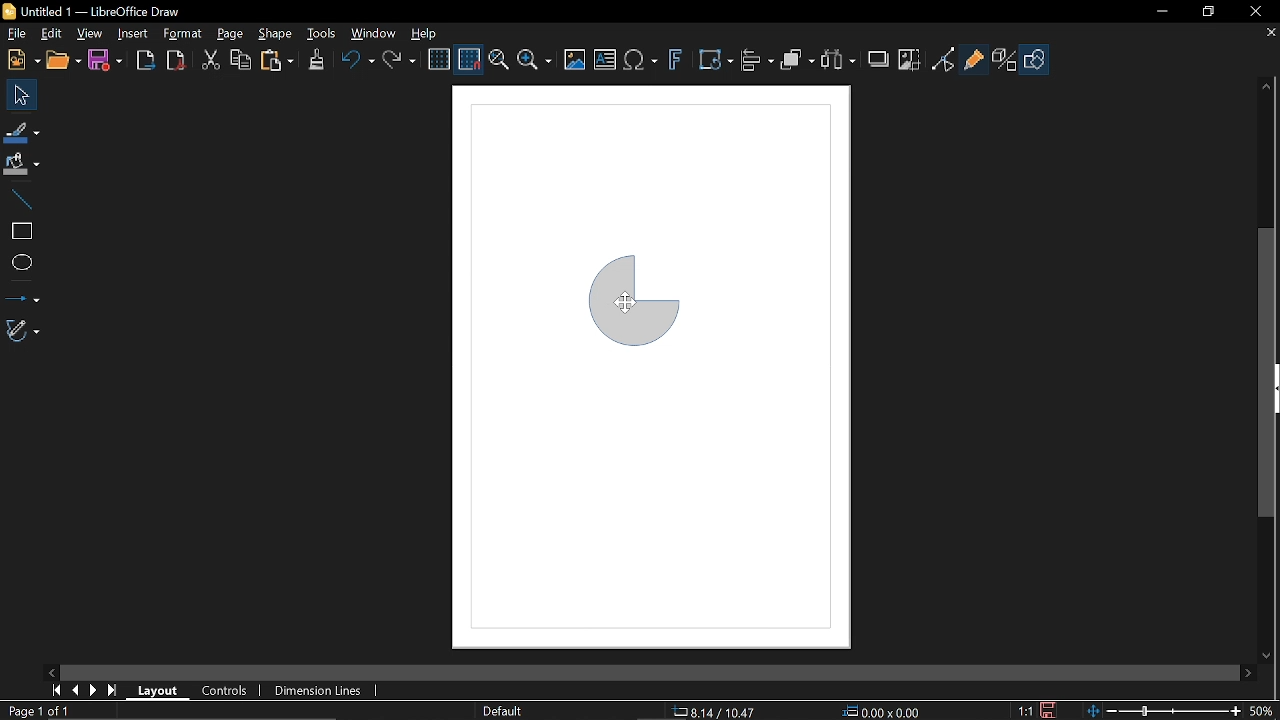  Describe the element at coordinates (974, 61) in the screenshot. I see `GLue` at that location.